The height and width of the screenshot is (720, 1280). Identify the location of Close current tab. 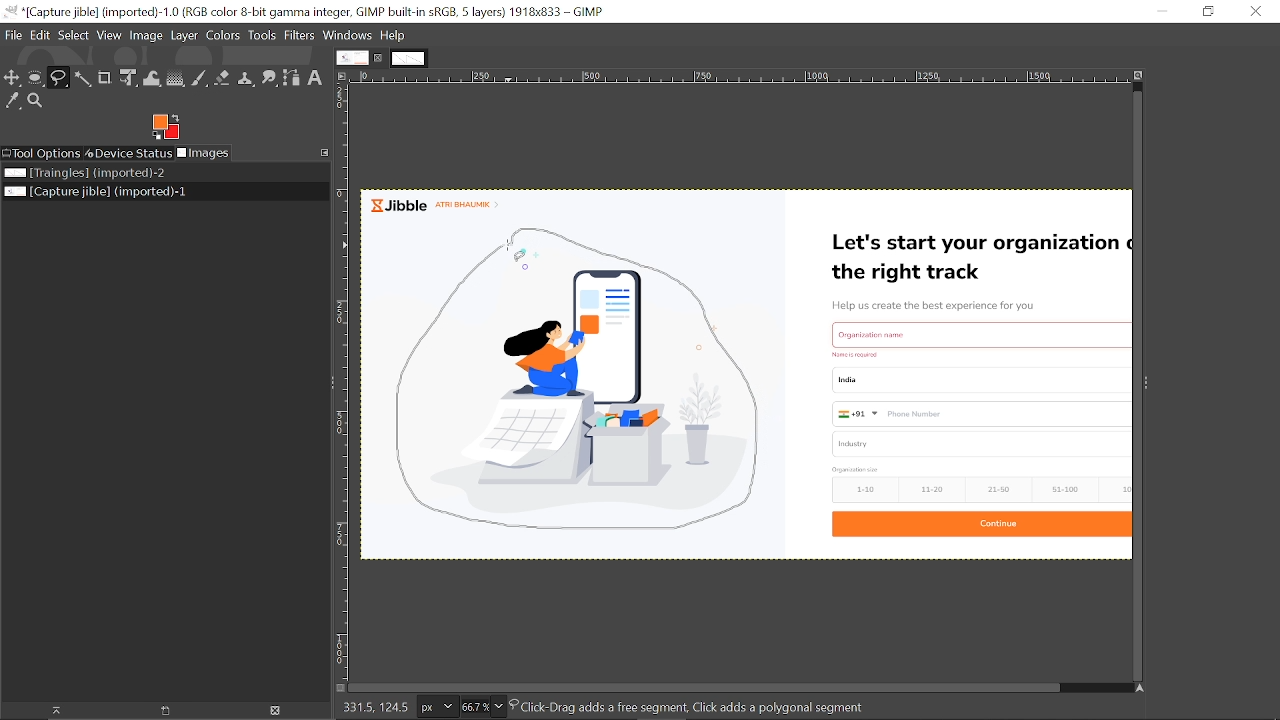
(380, 58).